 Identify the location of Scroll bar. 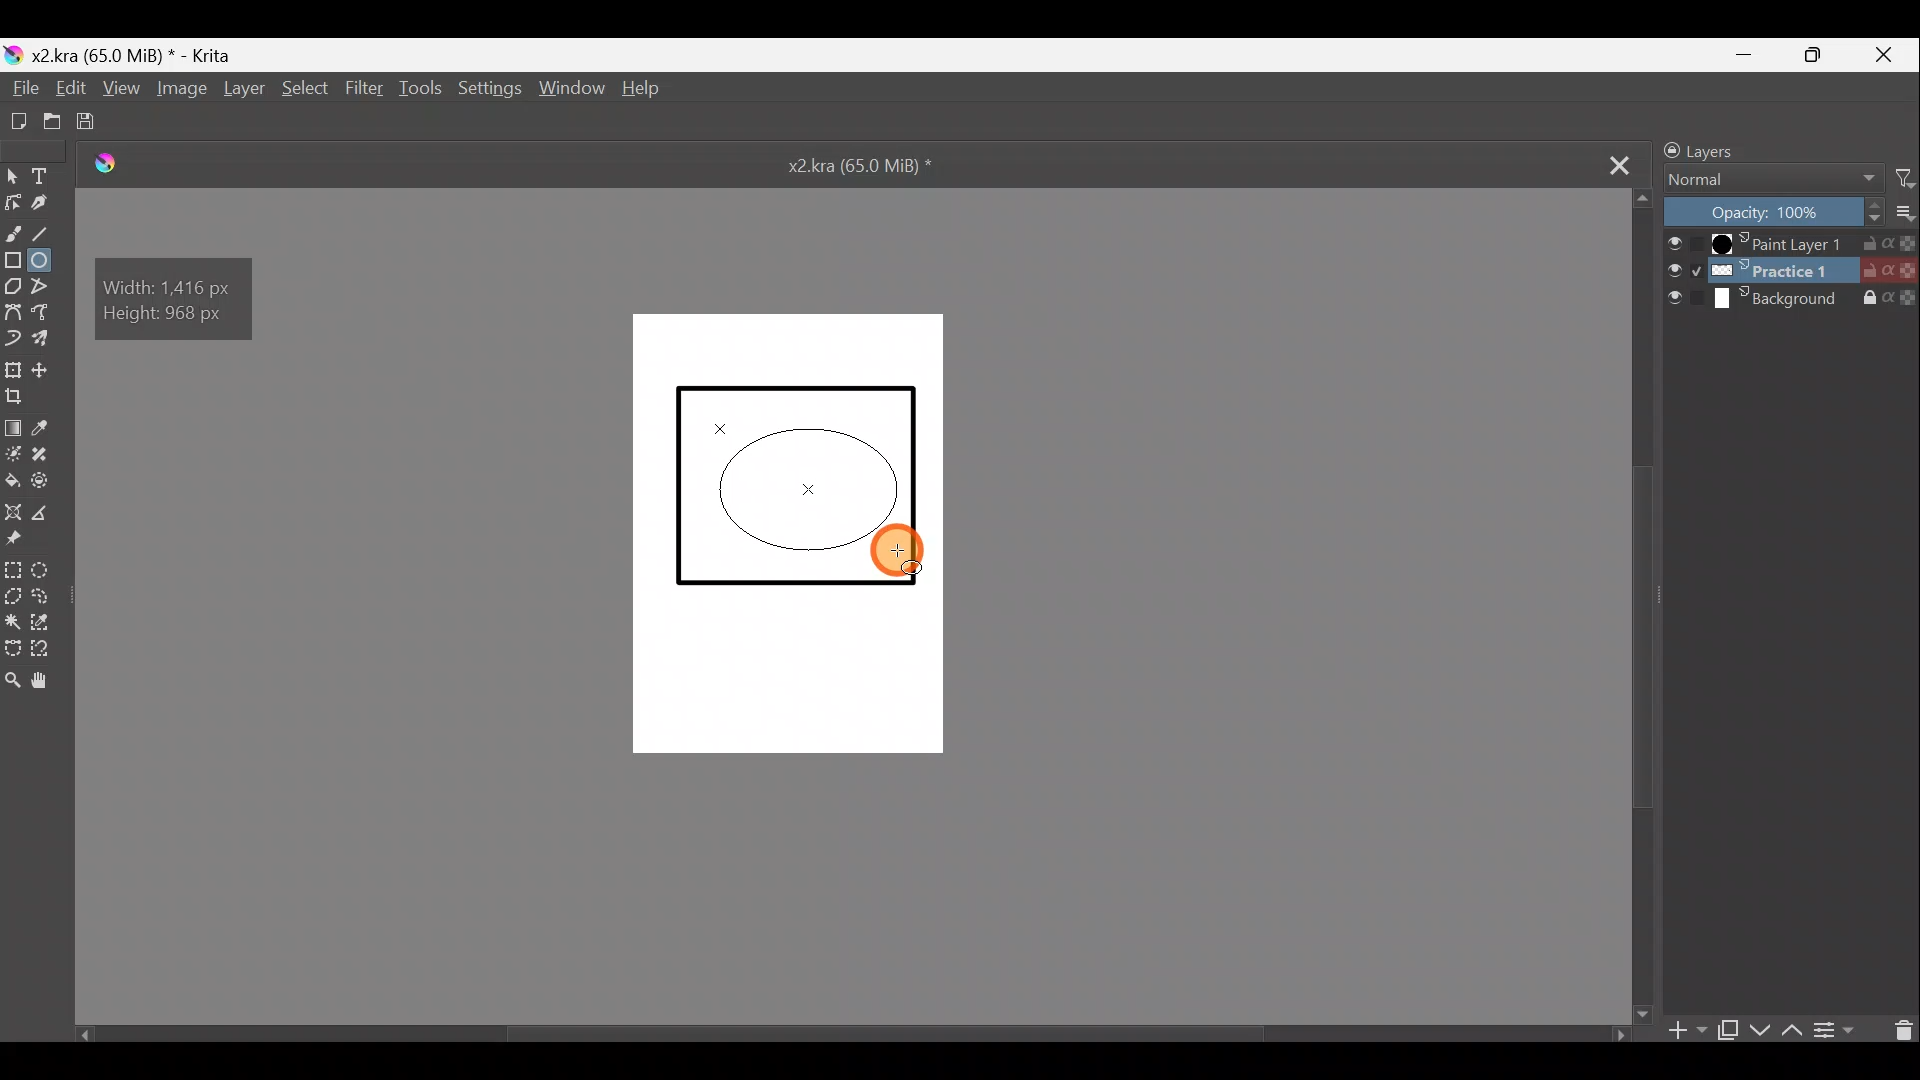
(835, 1030).